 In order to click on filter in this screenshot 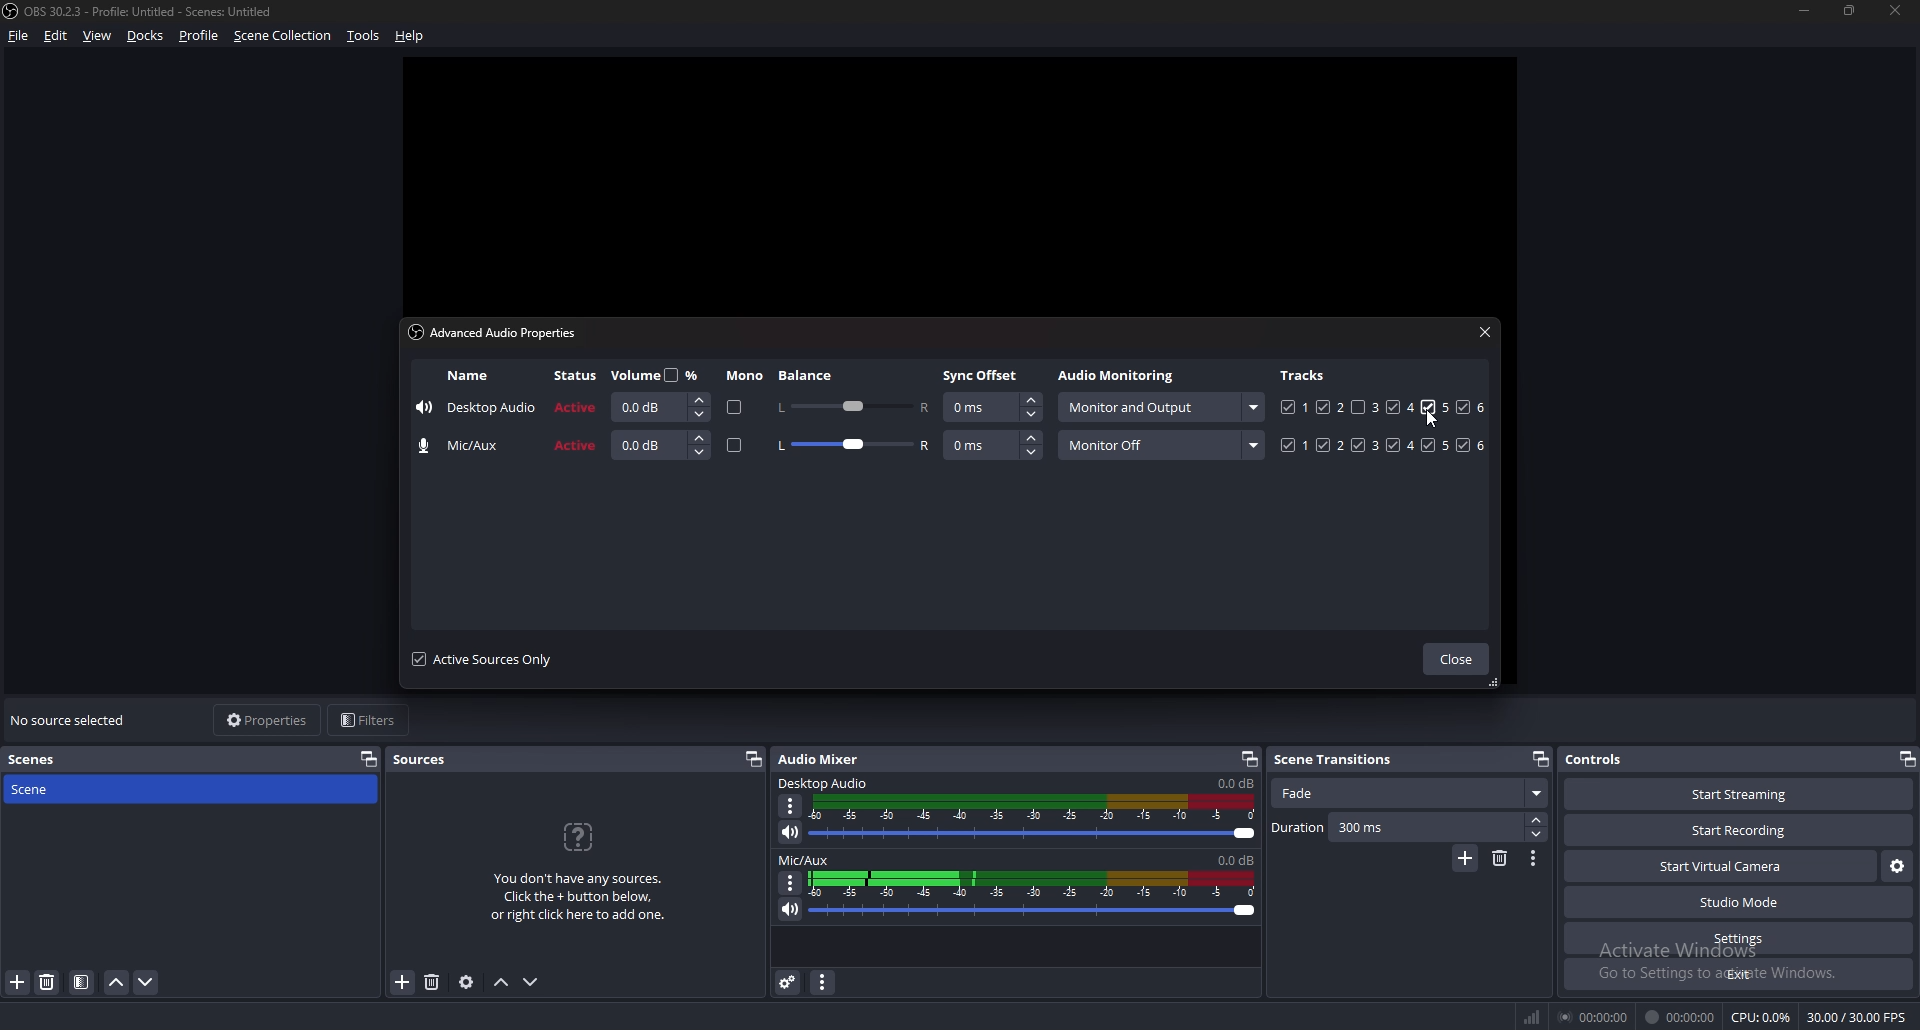, I will do `click(81, 983)`.